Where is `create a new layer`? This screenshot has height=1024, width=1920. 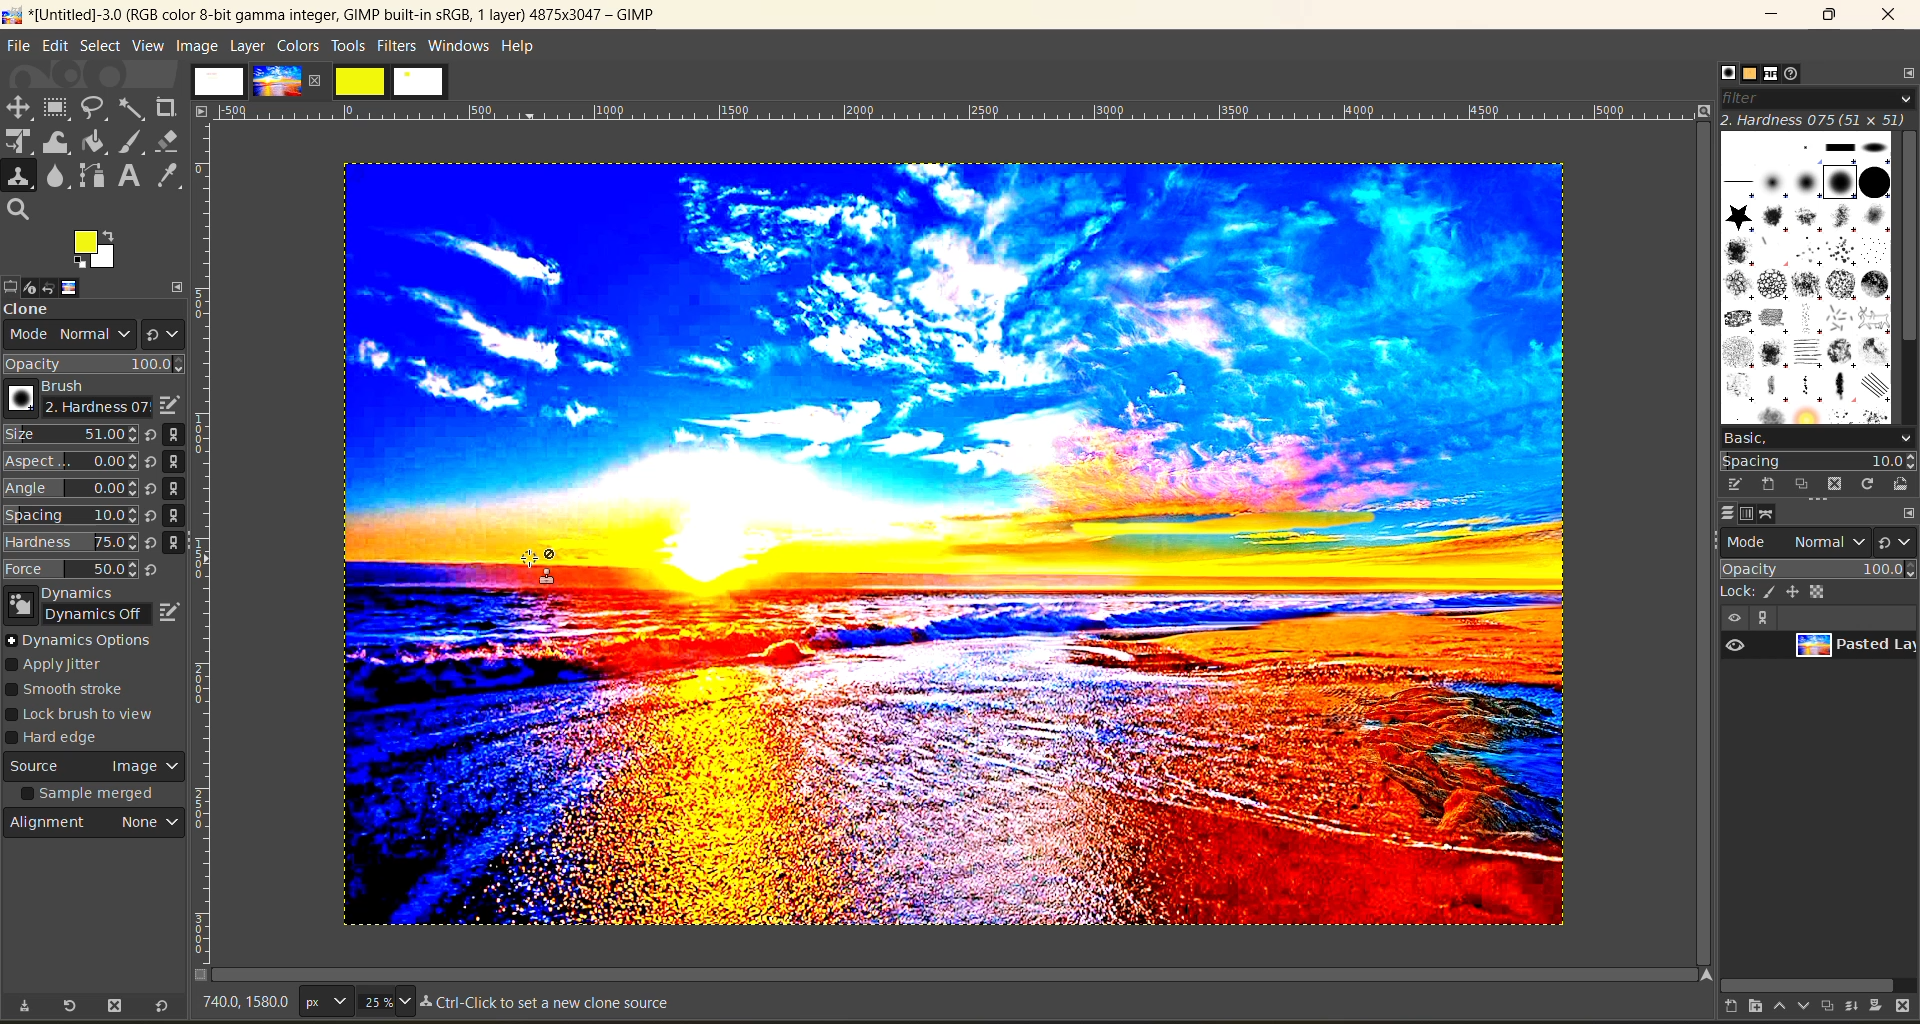 create a new layer is located at coordinates (1719, 1008).